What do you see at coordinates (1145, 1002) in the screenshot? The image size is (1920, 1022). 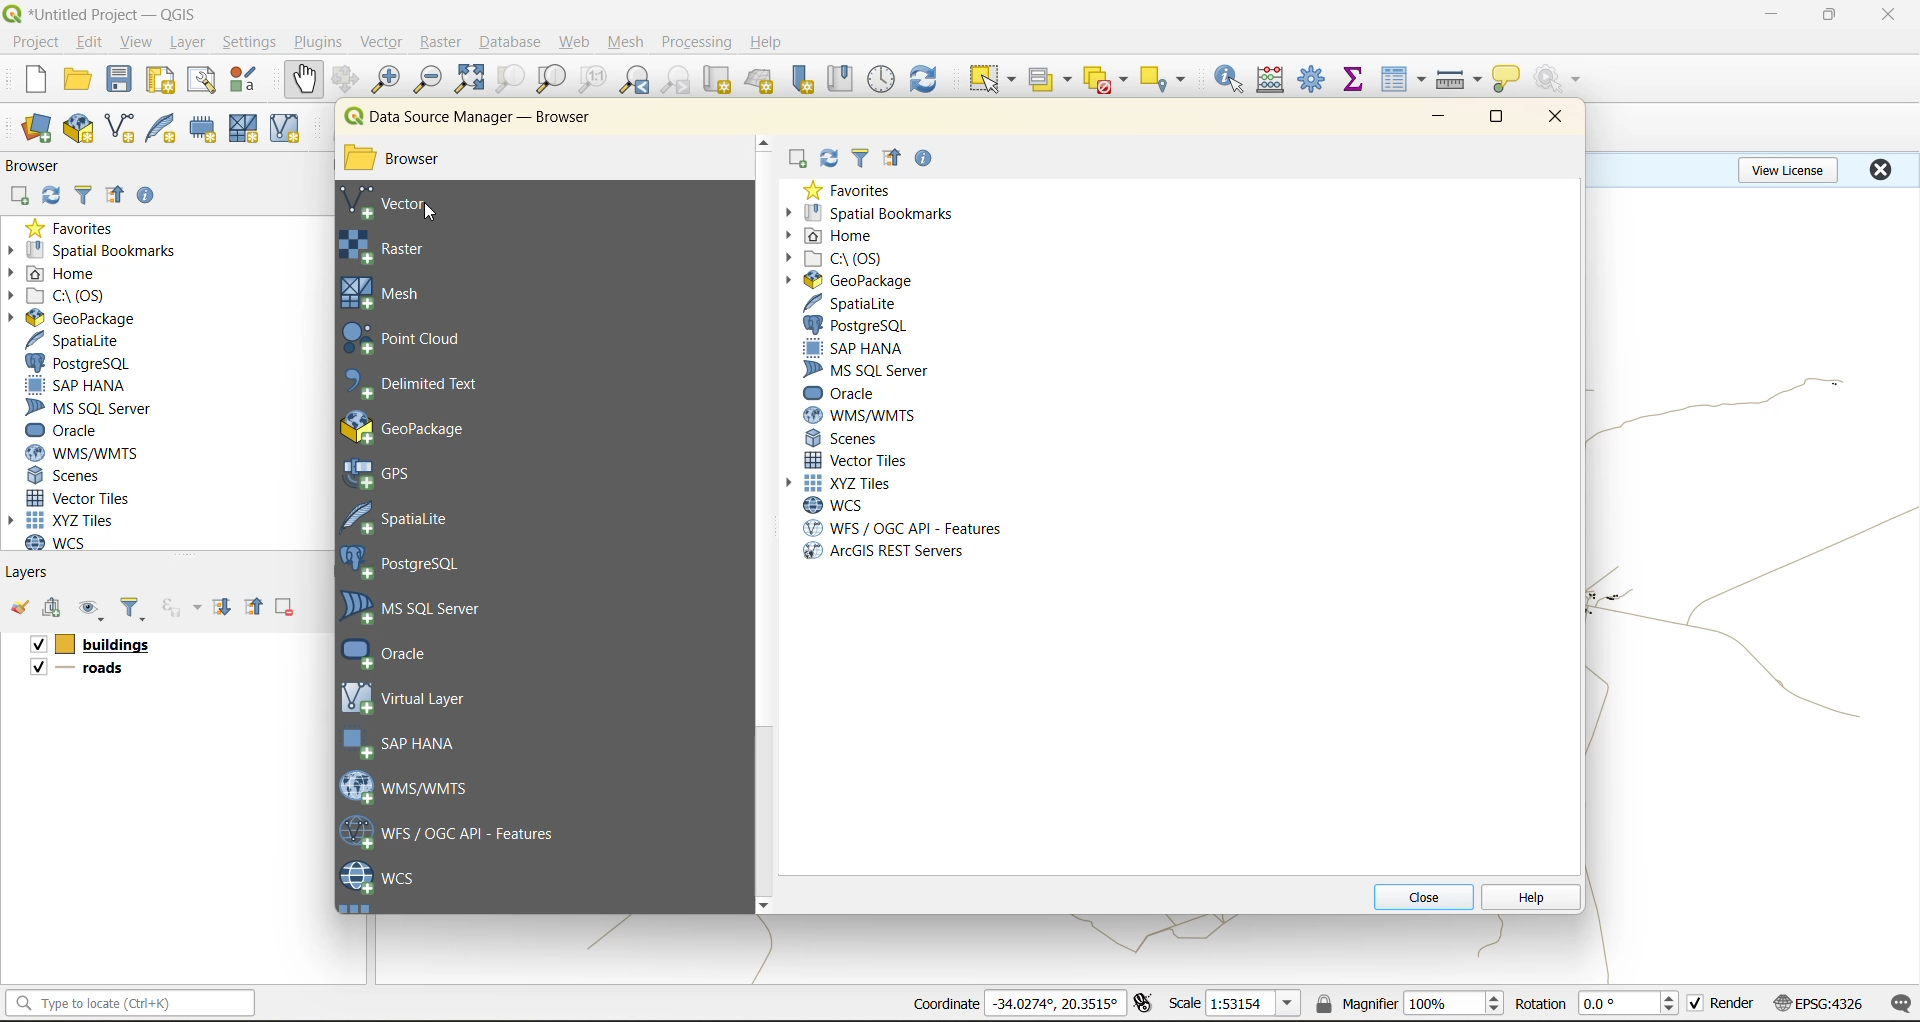 I see `toggle extents` at bounding box center [1145, 1002].